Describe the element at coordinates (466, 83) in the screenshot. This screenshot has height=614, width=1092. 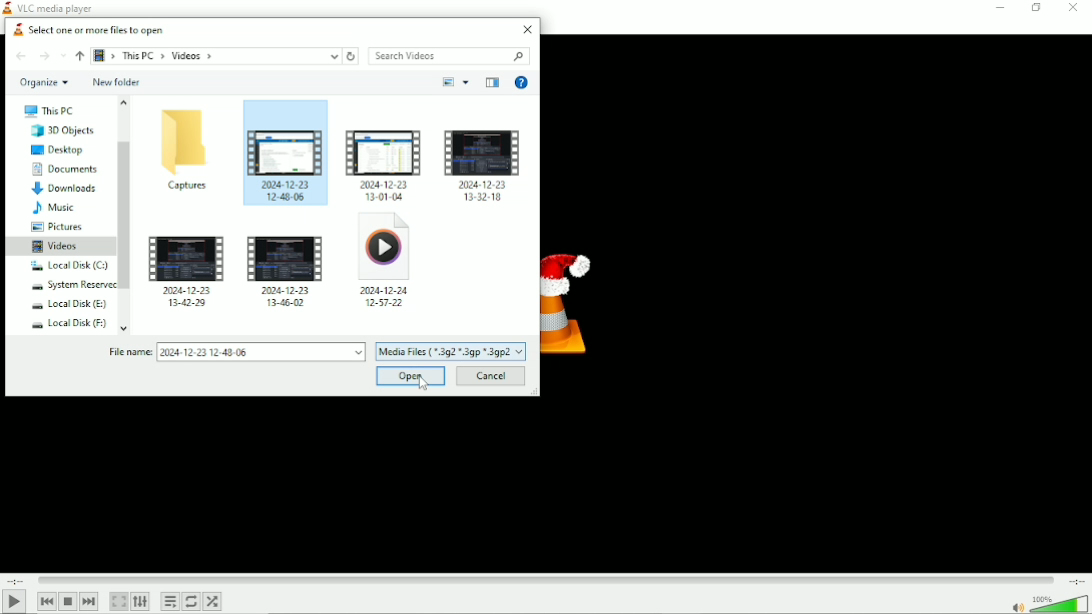
I see `More options` at that location.